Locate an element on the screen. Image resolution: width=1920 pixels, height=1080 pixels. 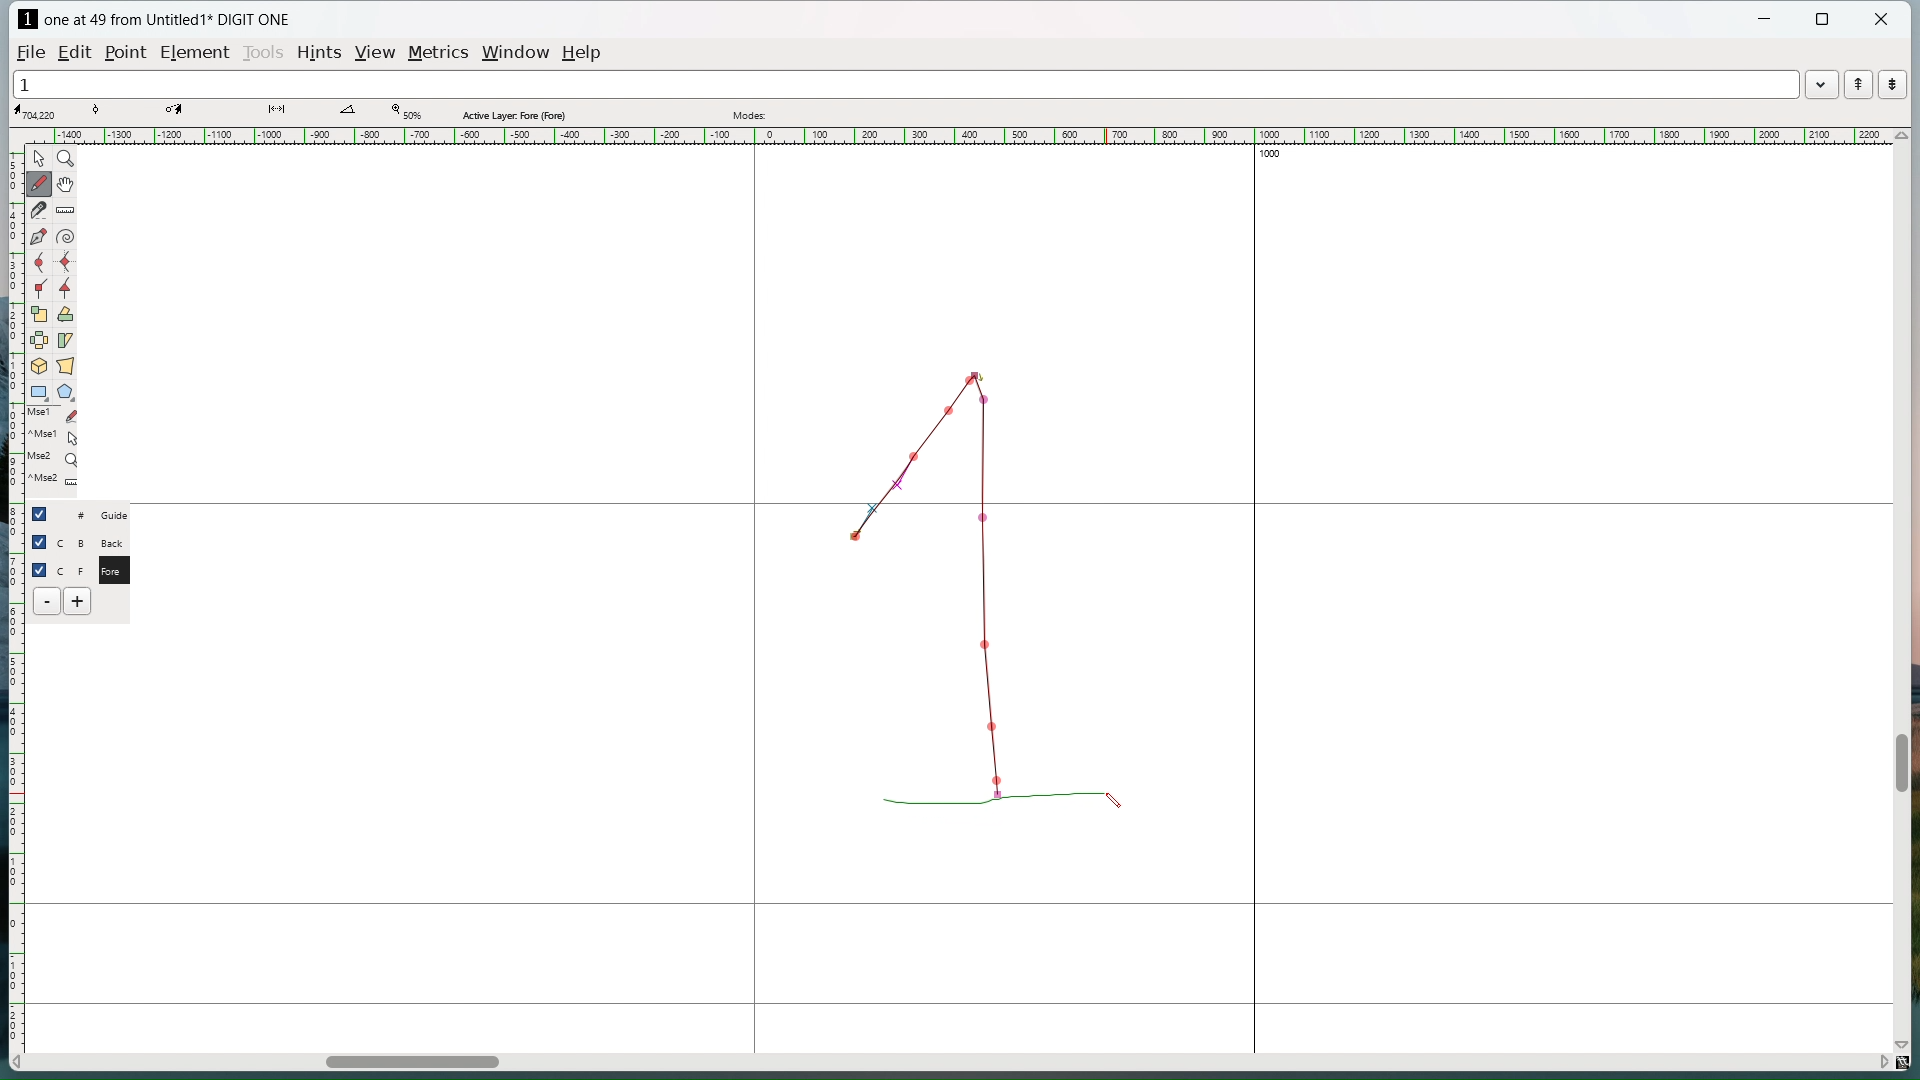
pointer is located at coordinates (40, 158).